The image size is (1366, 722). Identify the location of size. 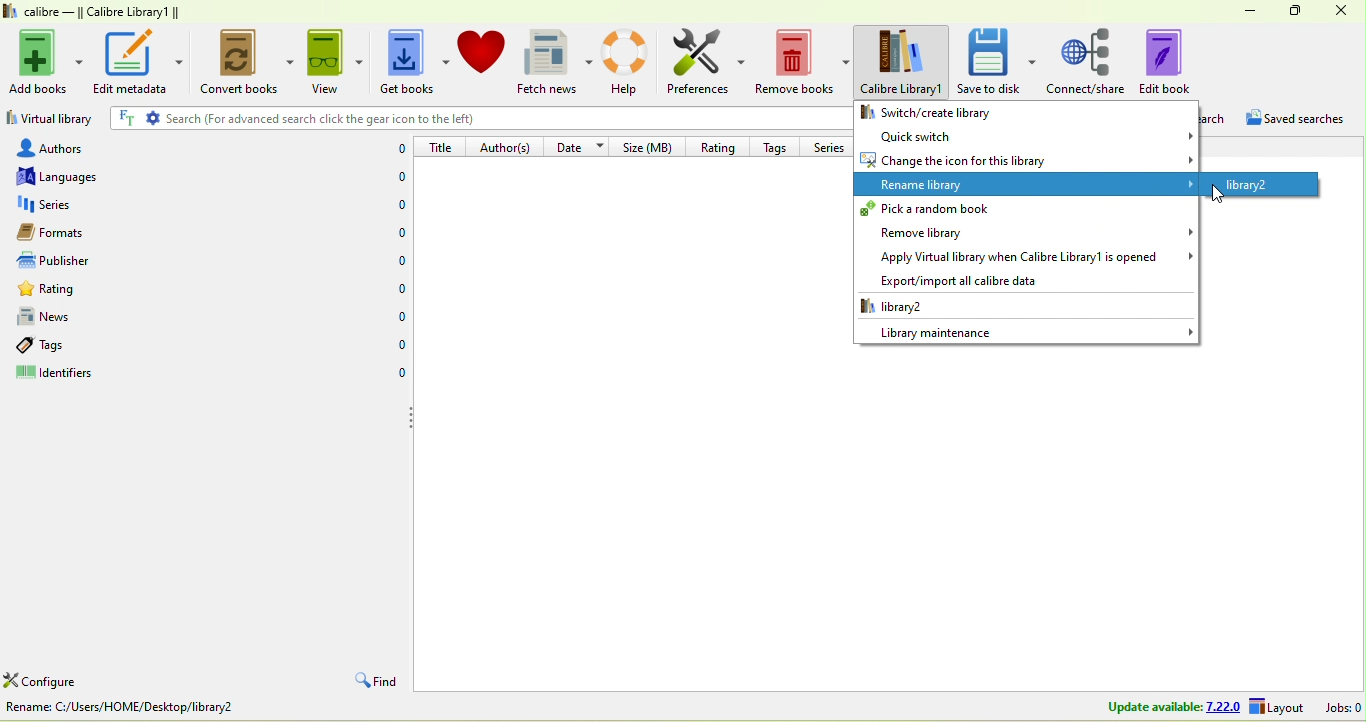
(651, 146).